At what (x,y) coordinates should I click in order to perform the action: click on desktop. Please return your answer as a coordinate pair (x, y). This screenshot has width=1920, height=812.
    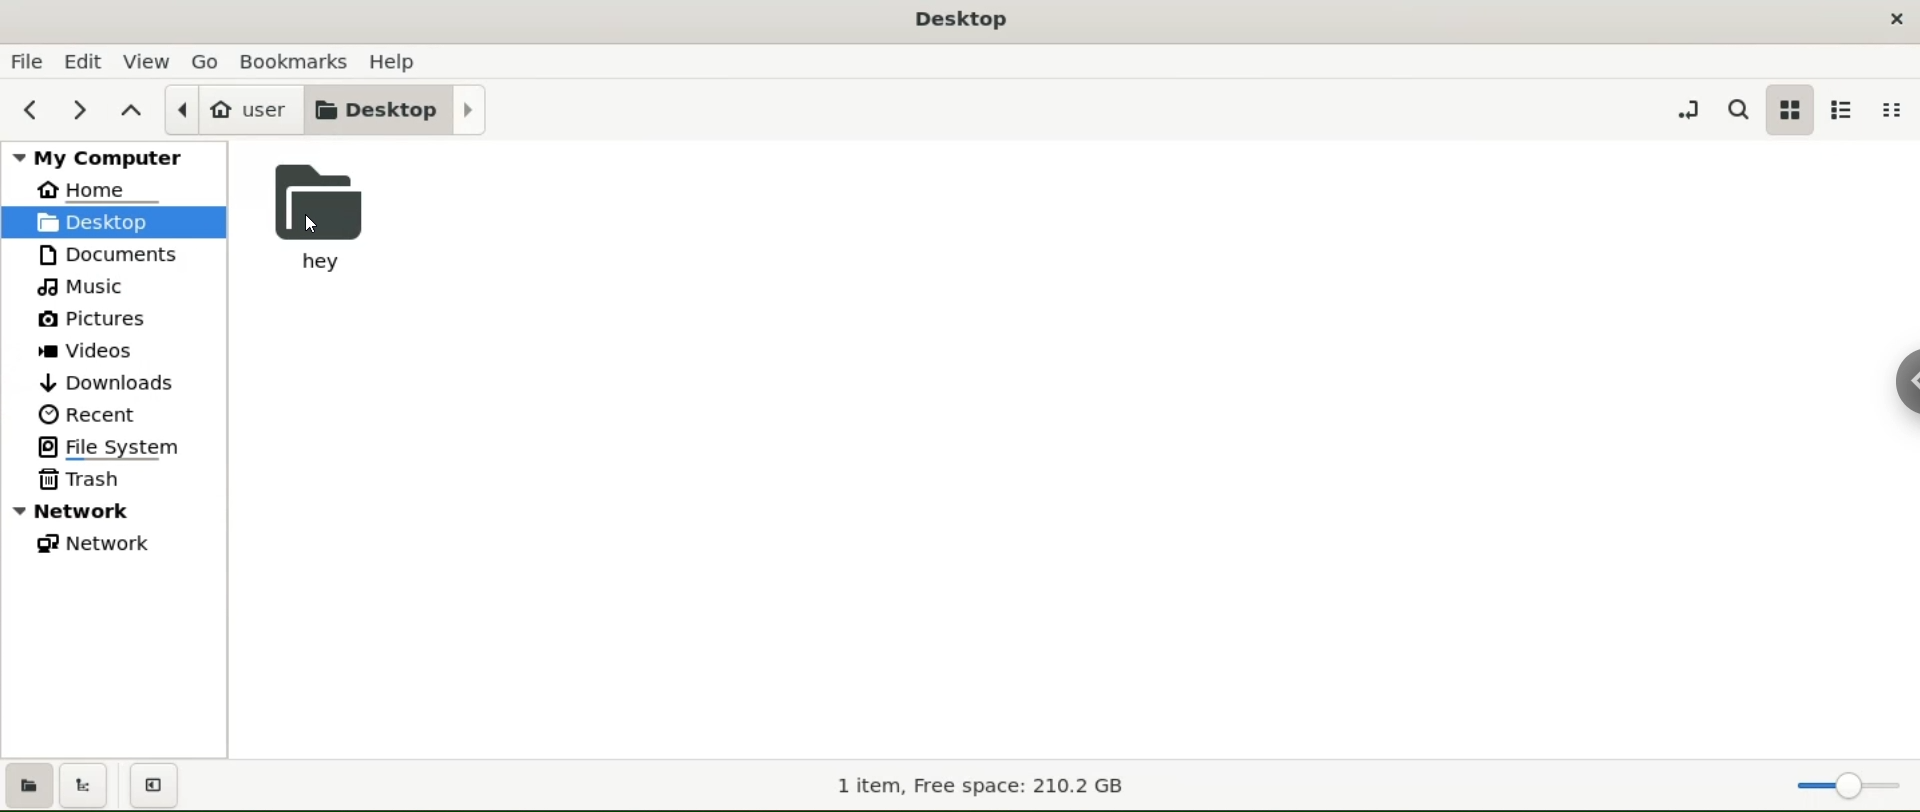
    Looking at the image, I should click on (400, 108).